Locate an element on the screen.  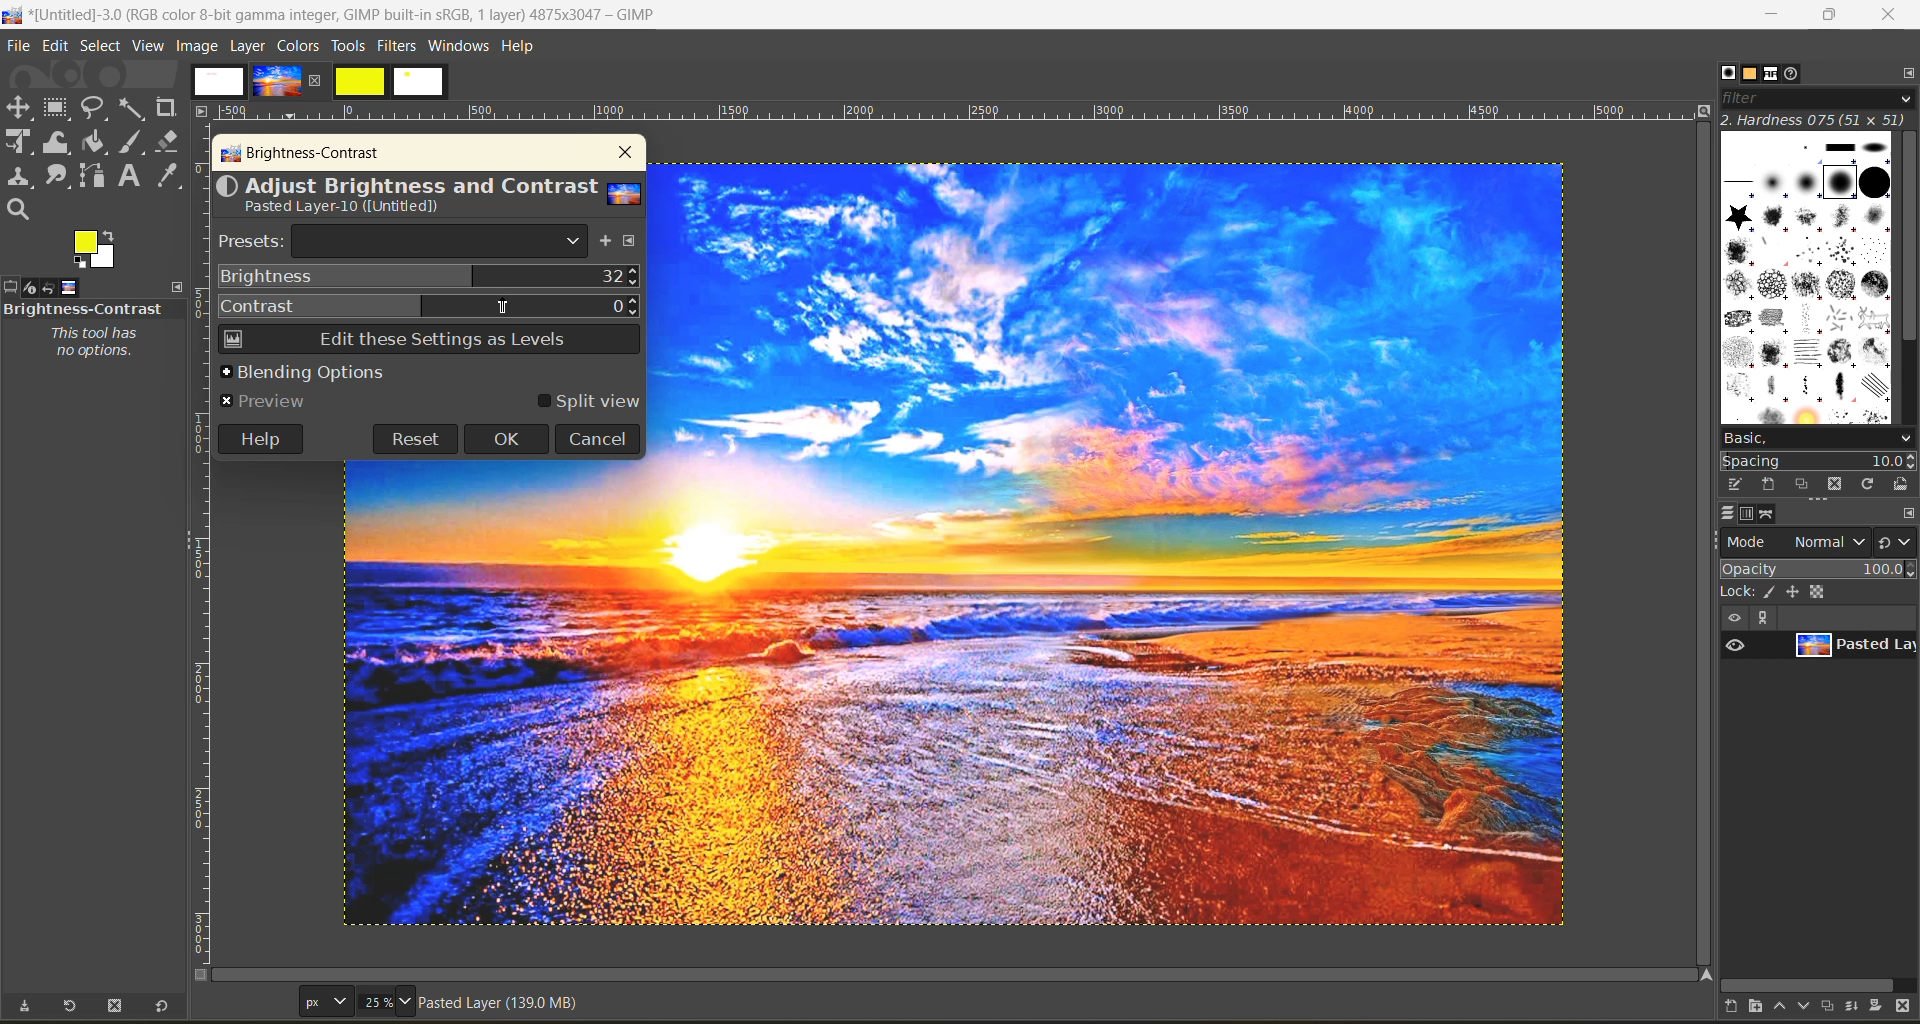
select is located at coordinates (103, 47).